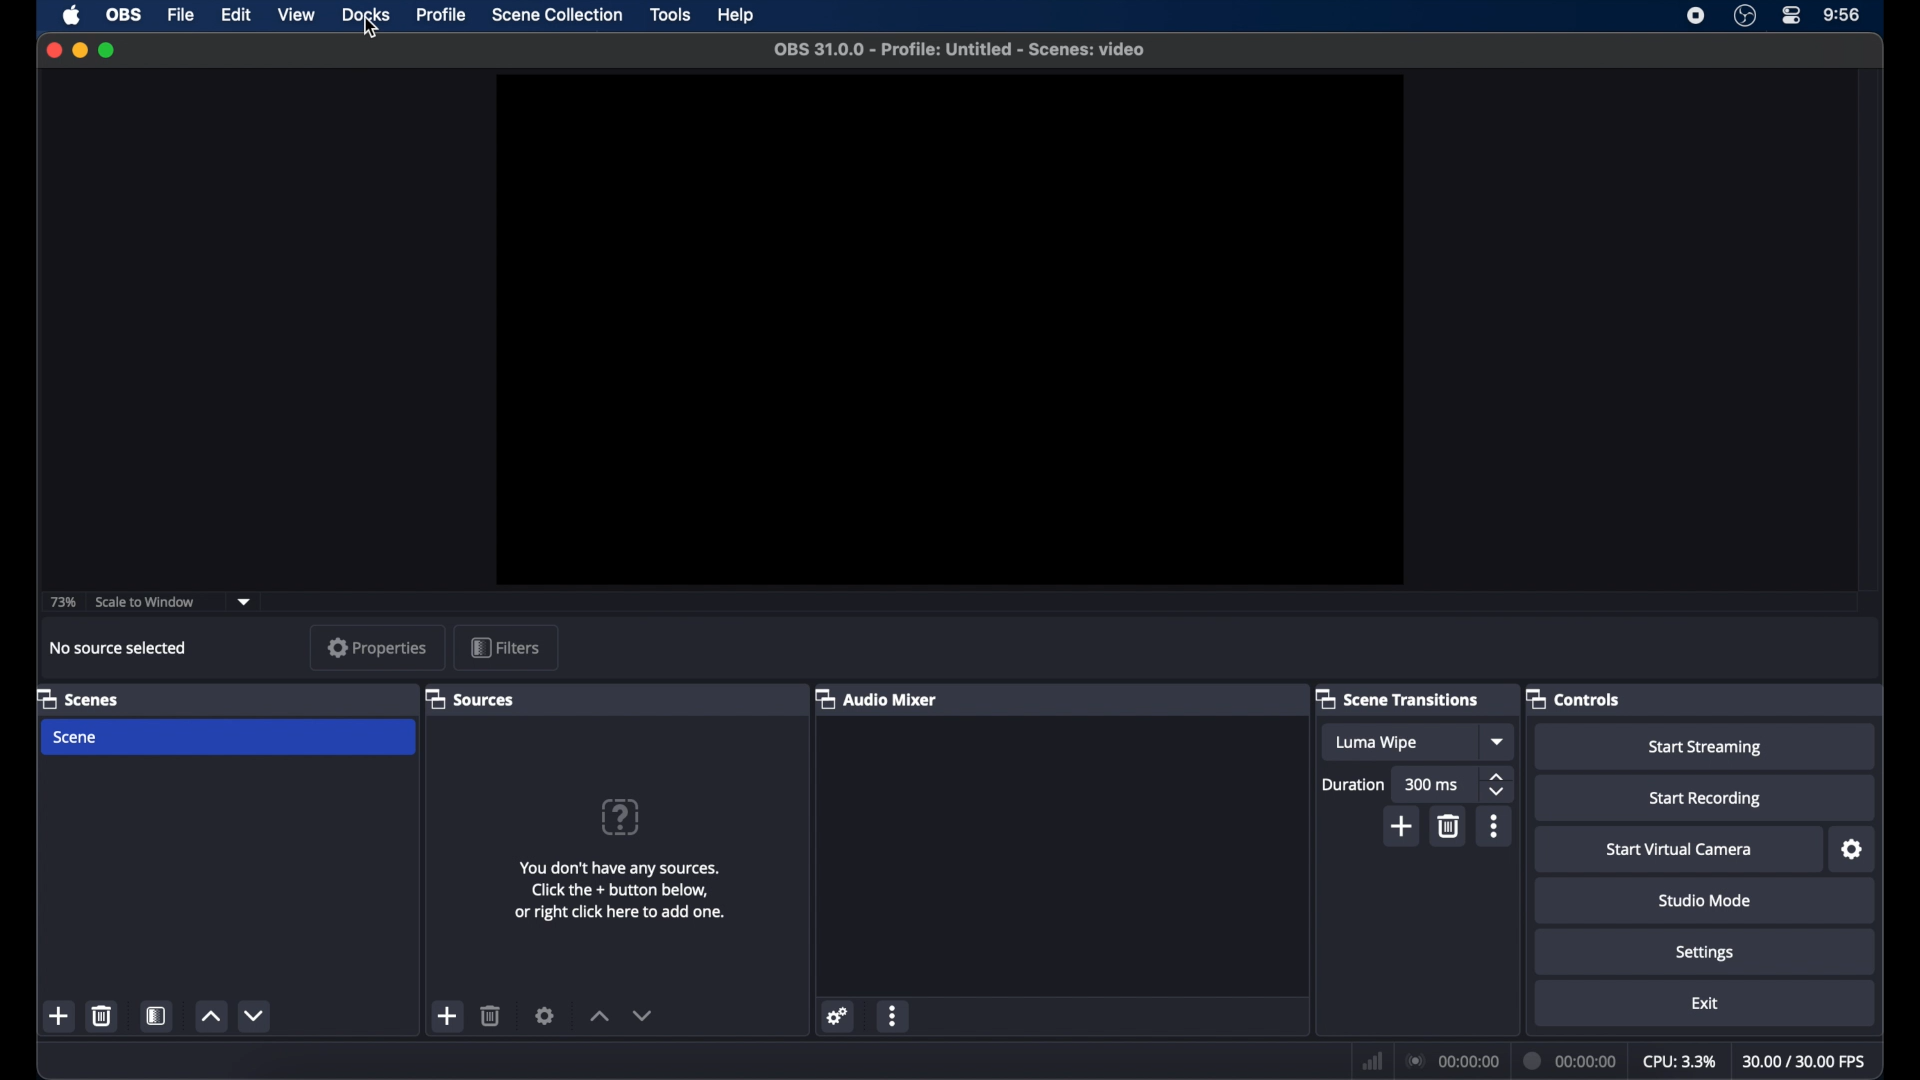  I want to click on help , so click(620, 817).